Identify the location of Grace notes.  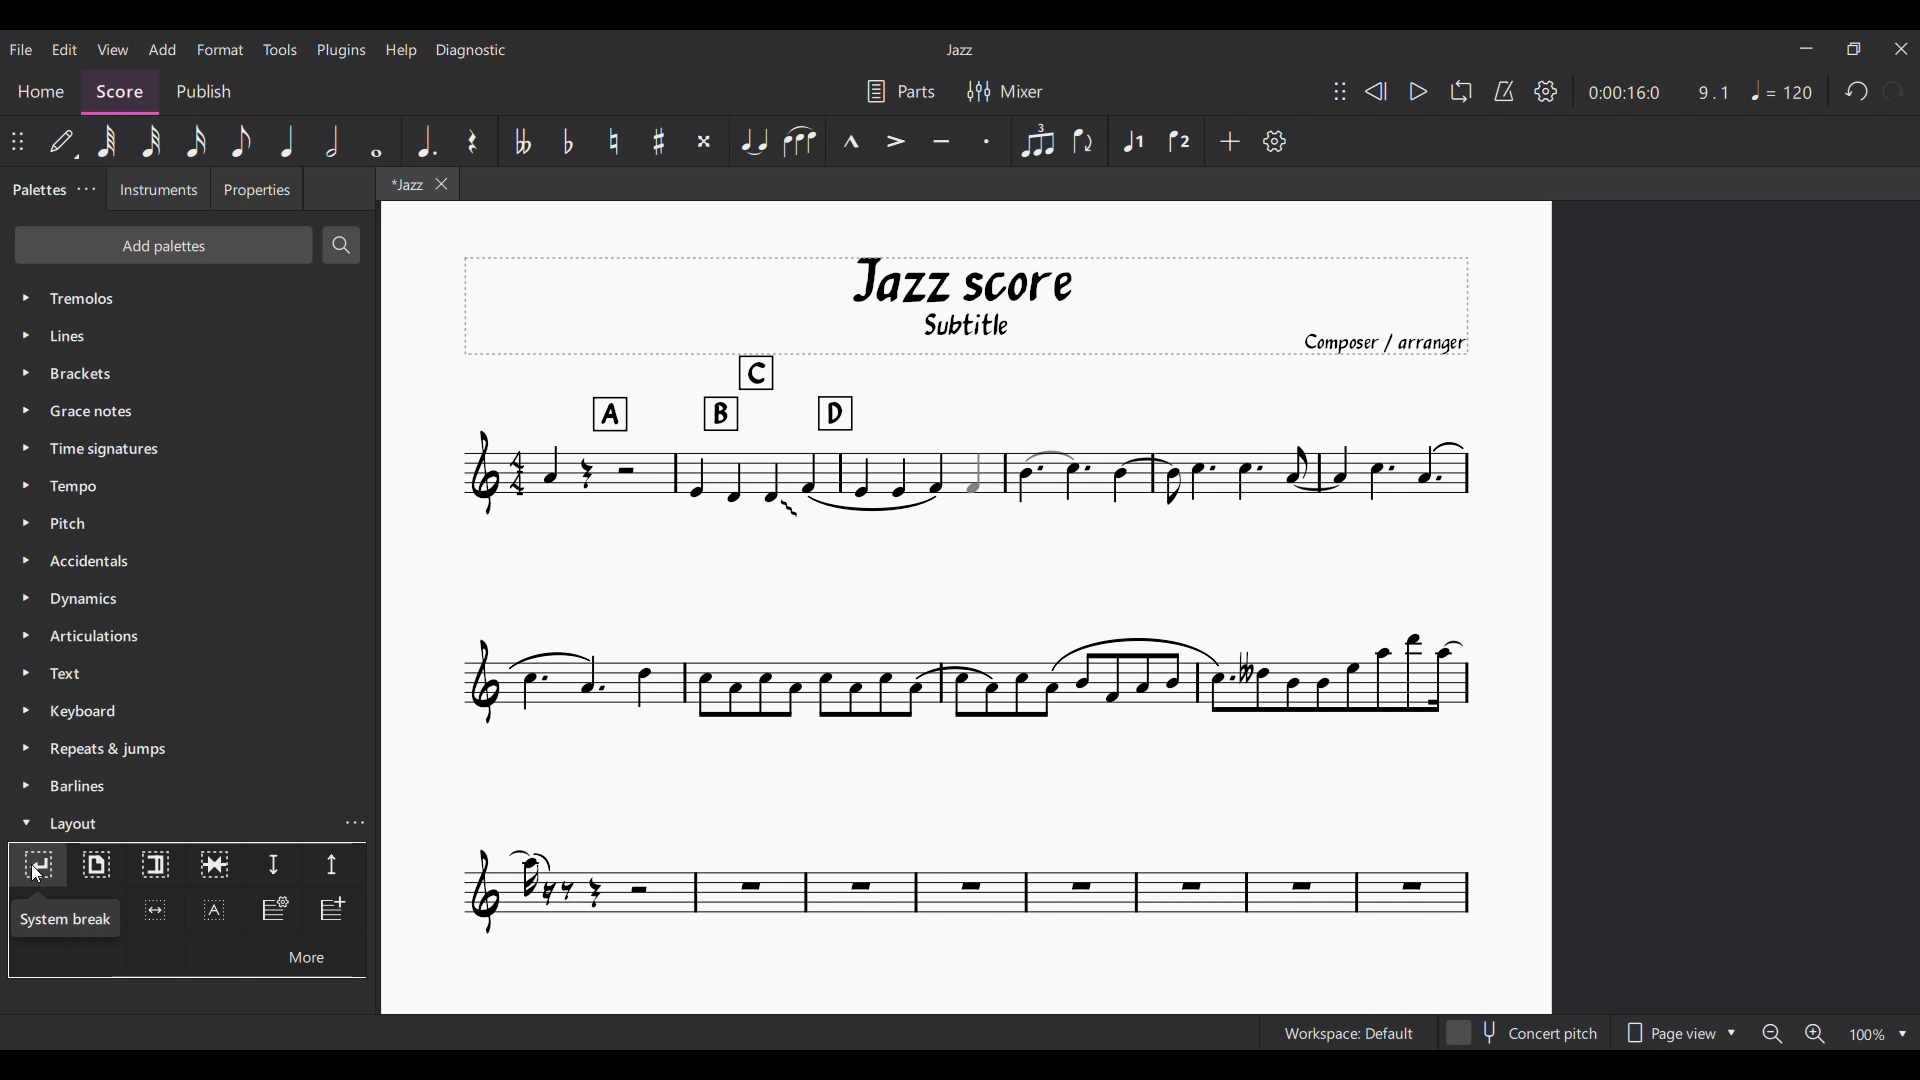
(190, 411).